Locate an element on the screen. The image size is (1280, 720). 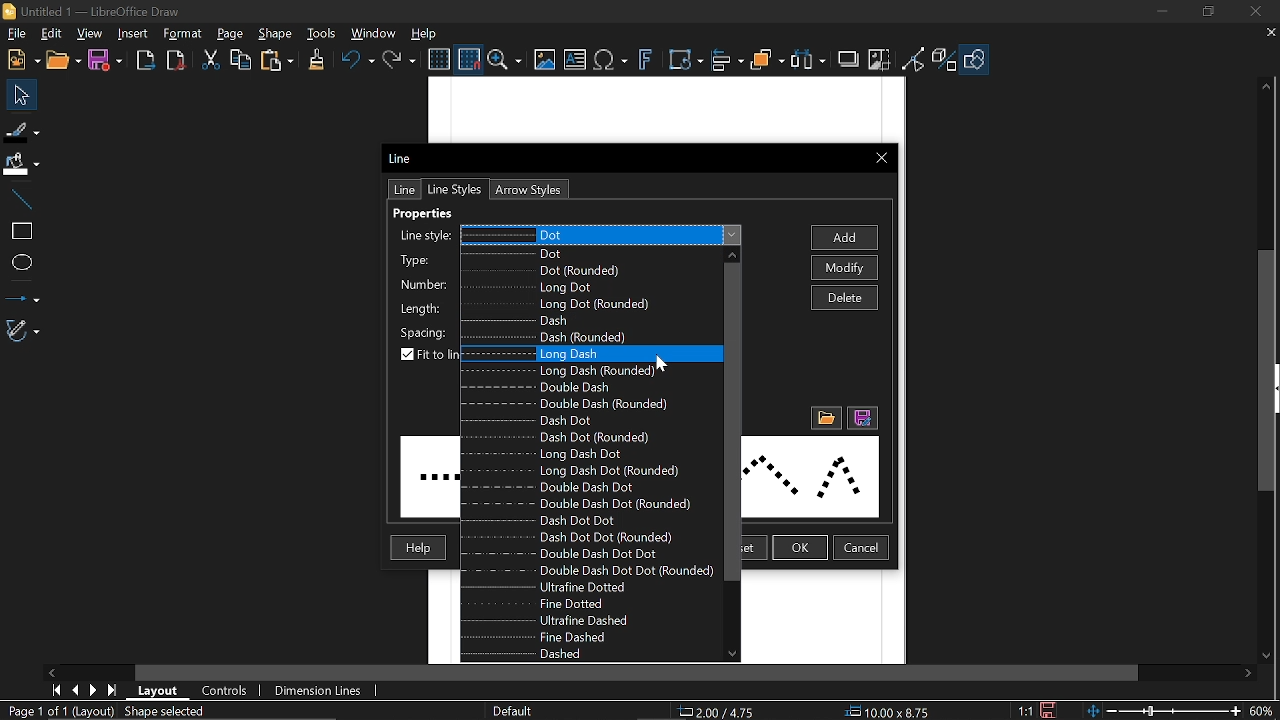
Save is located at coordinates (103, 61).